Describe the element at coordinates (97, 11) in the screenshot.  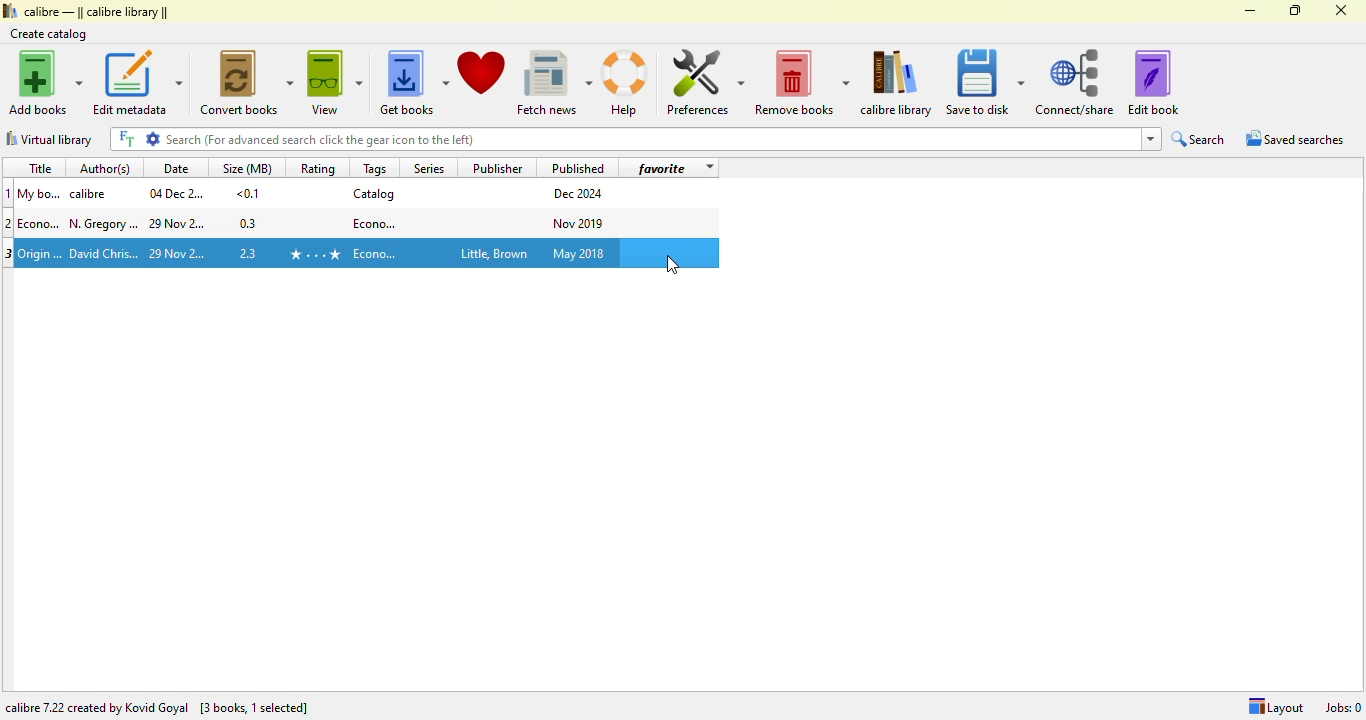
I see `calibre library` at that location.